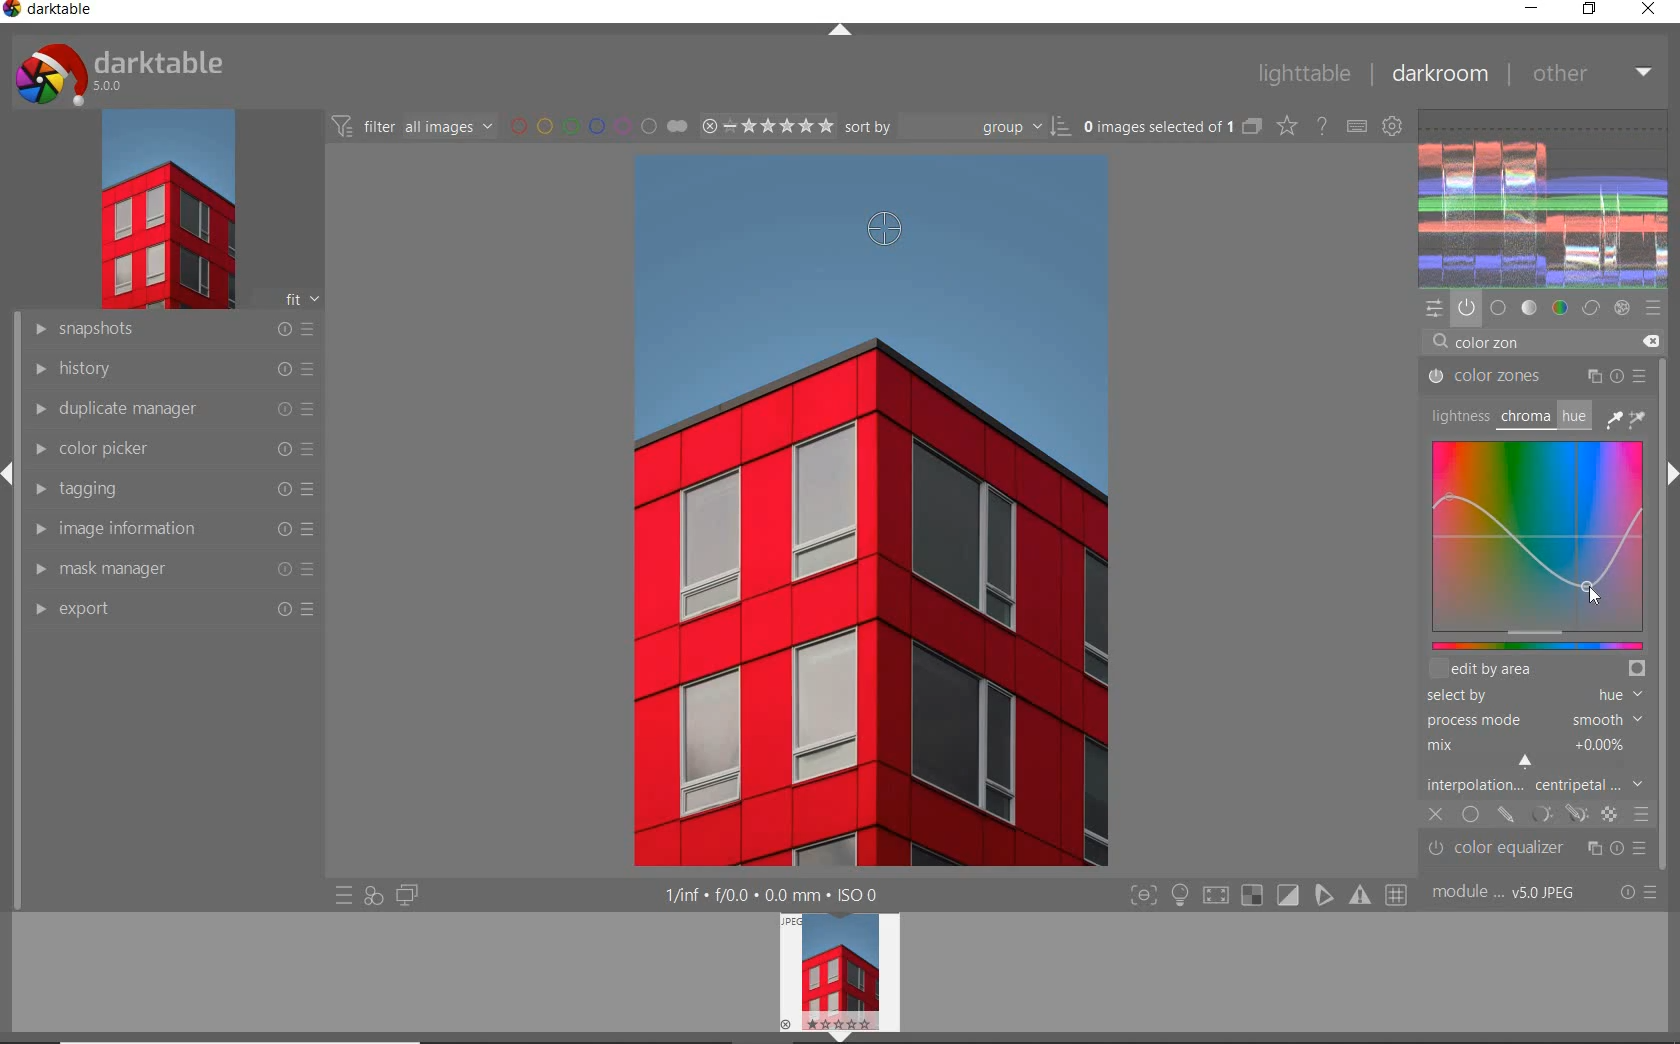 The width and height of the screenshot is (1680, 1044). Describe the element at coordinates (1470, 816) in the screenshot. I see `UNIFORMLY` at that location.